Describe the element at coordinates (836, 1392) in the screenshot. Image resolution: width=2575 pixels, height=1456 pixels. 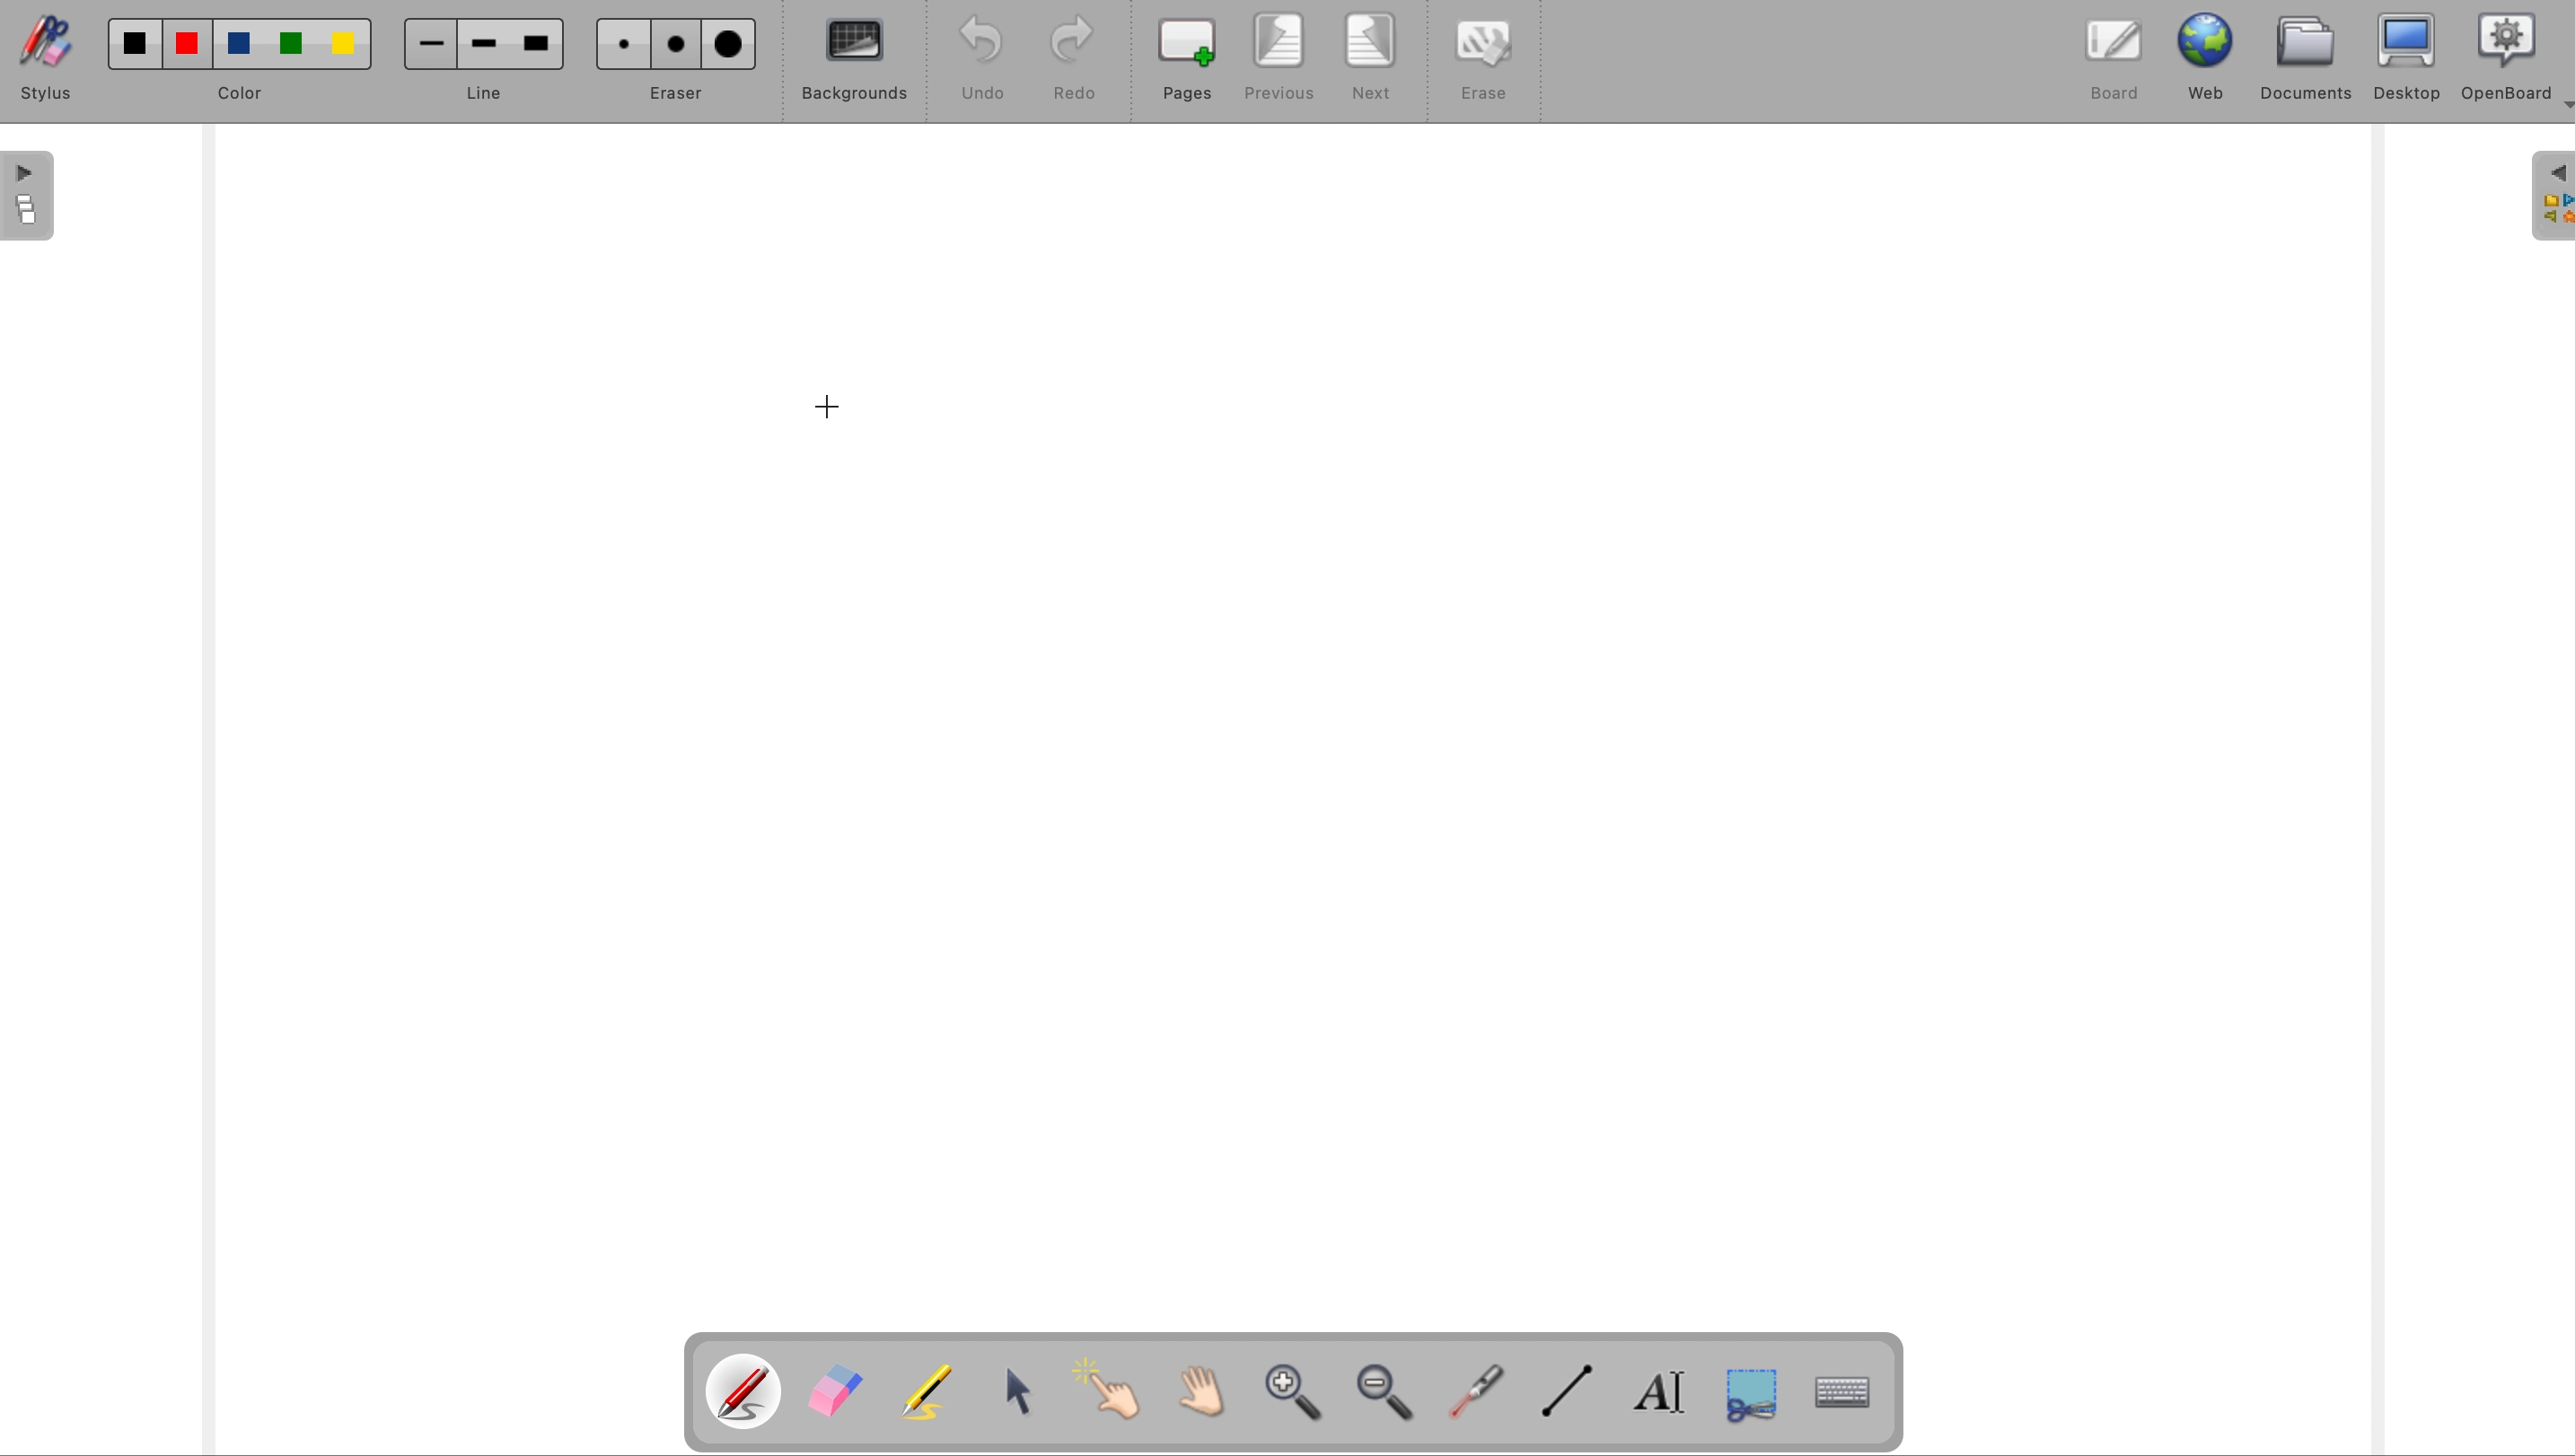
I see `eraser` at that location.